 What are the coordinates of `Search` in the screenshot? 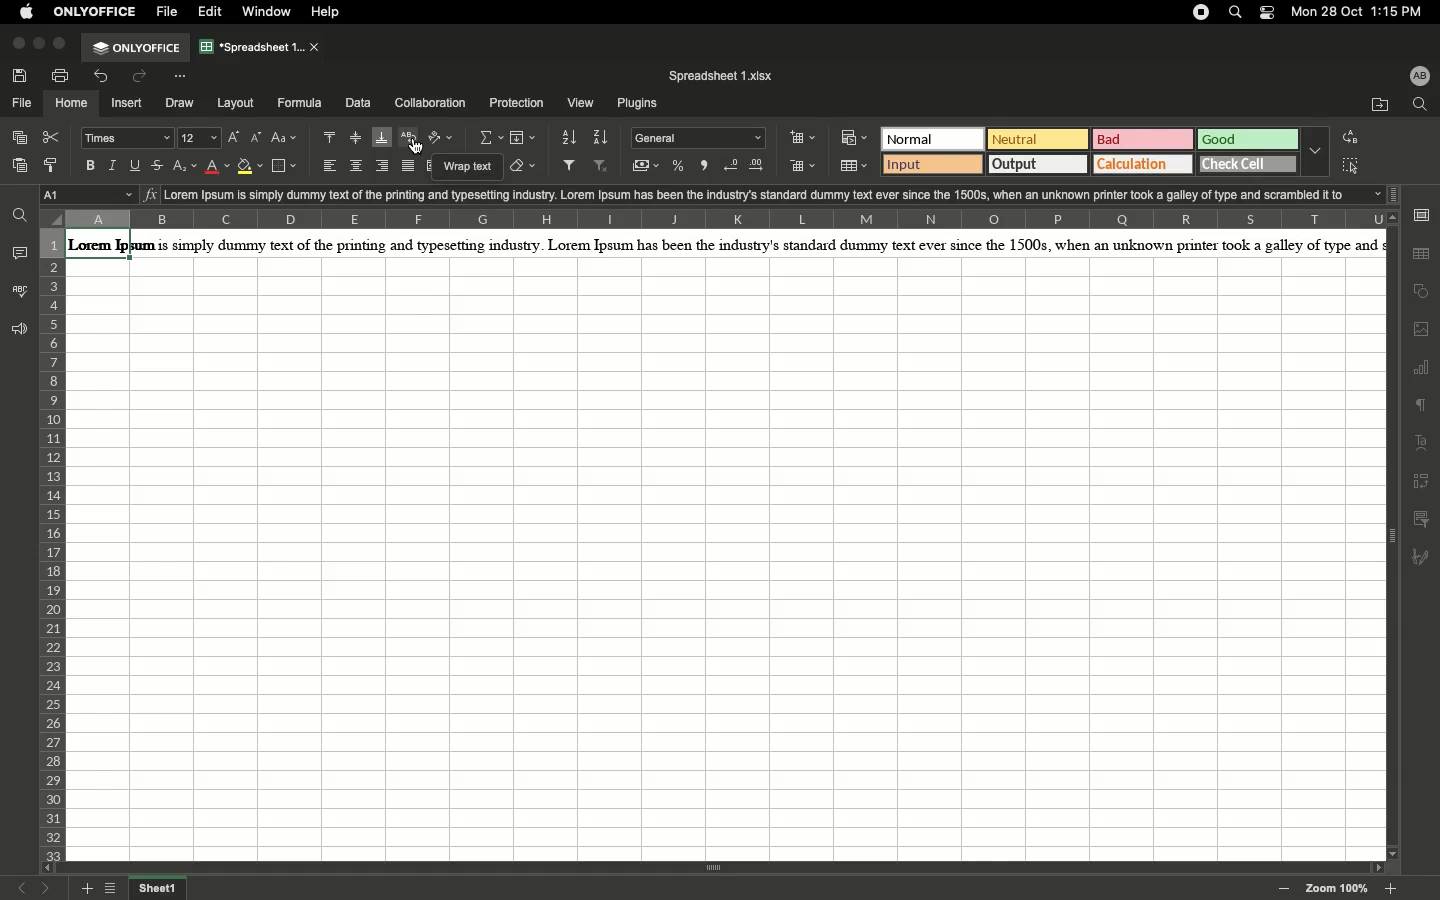 It's located at (1422, 105).